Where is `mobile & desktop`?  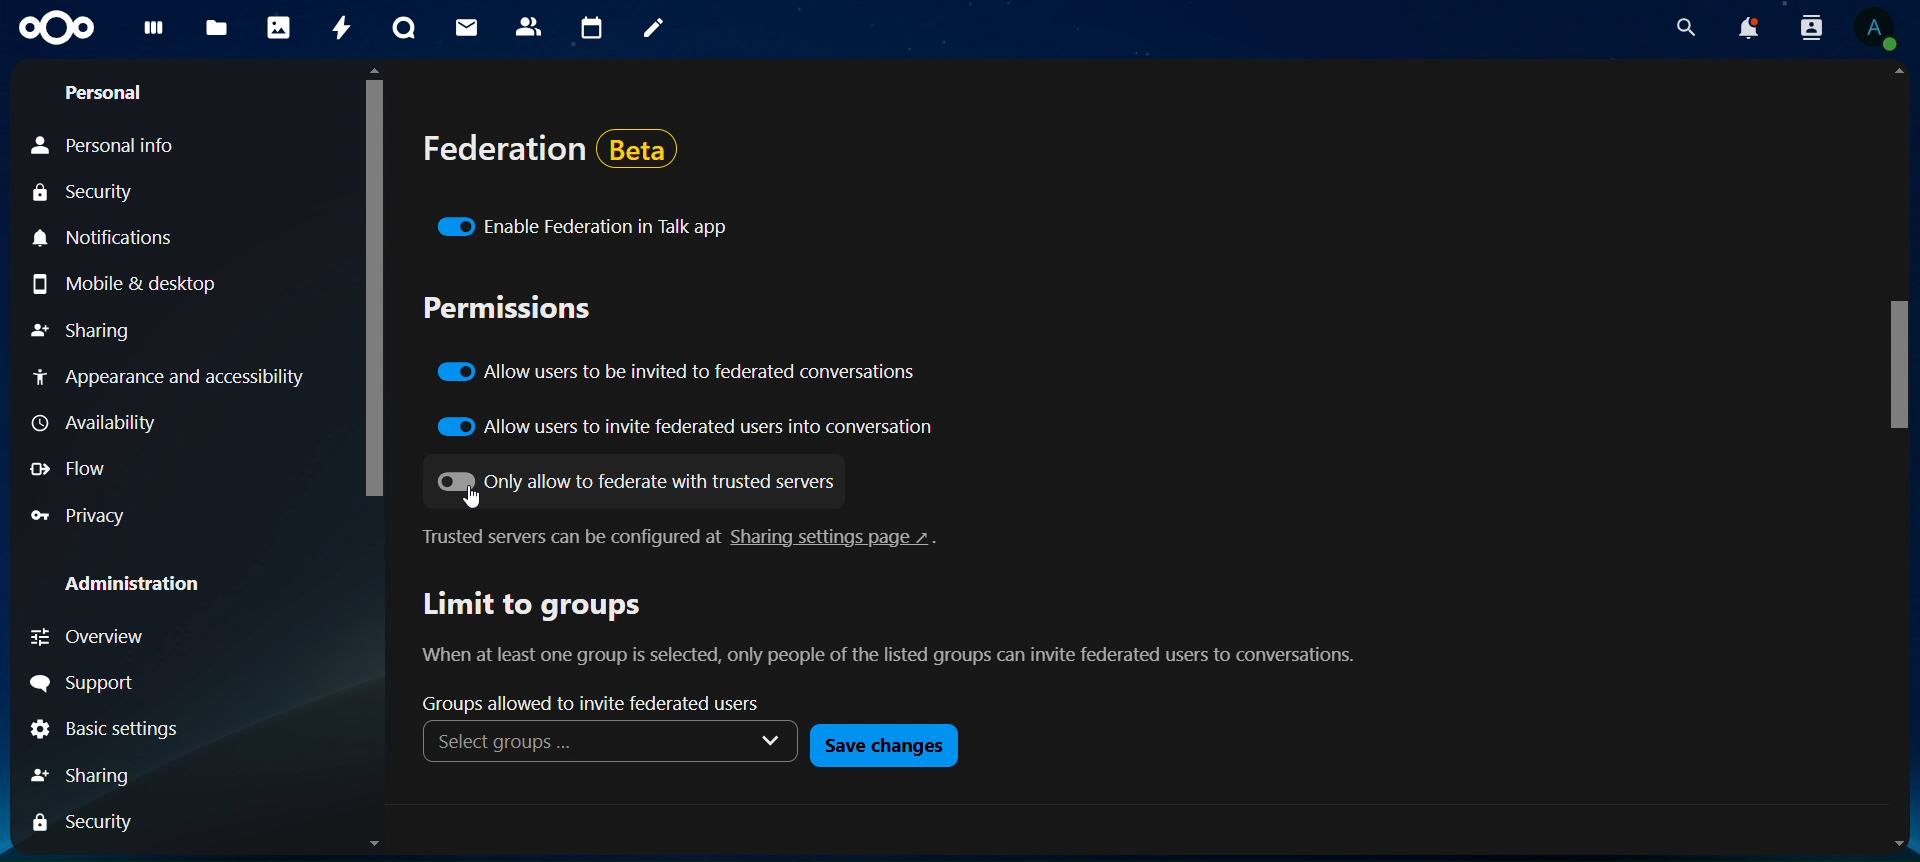 mobile & desktop is located at coordinates (125, 290).